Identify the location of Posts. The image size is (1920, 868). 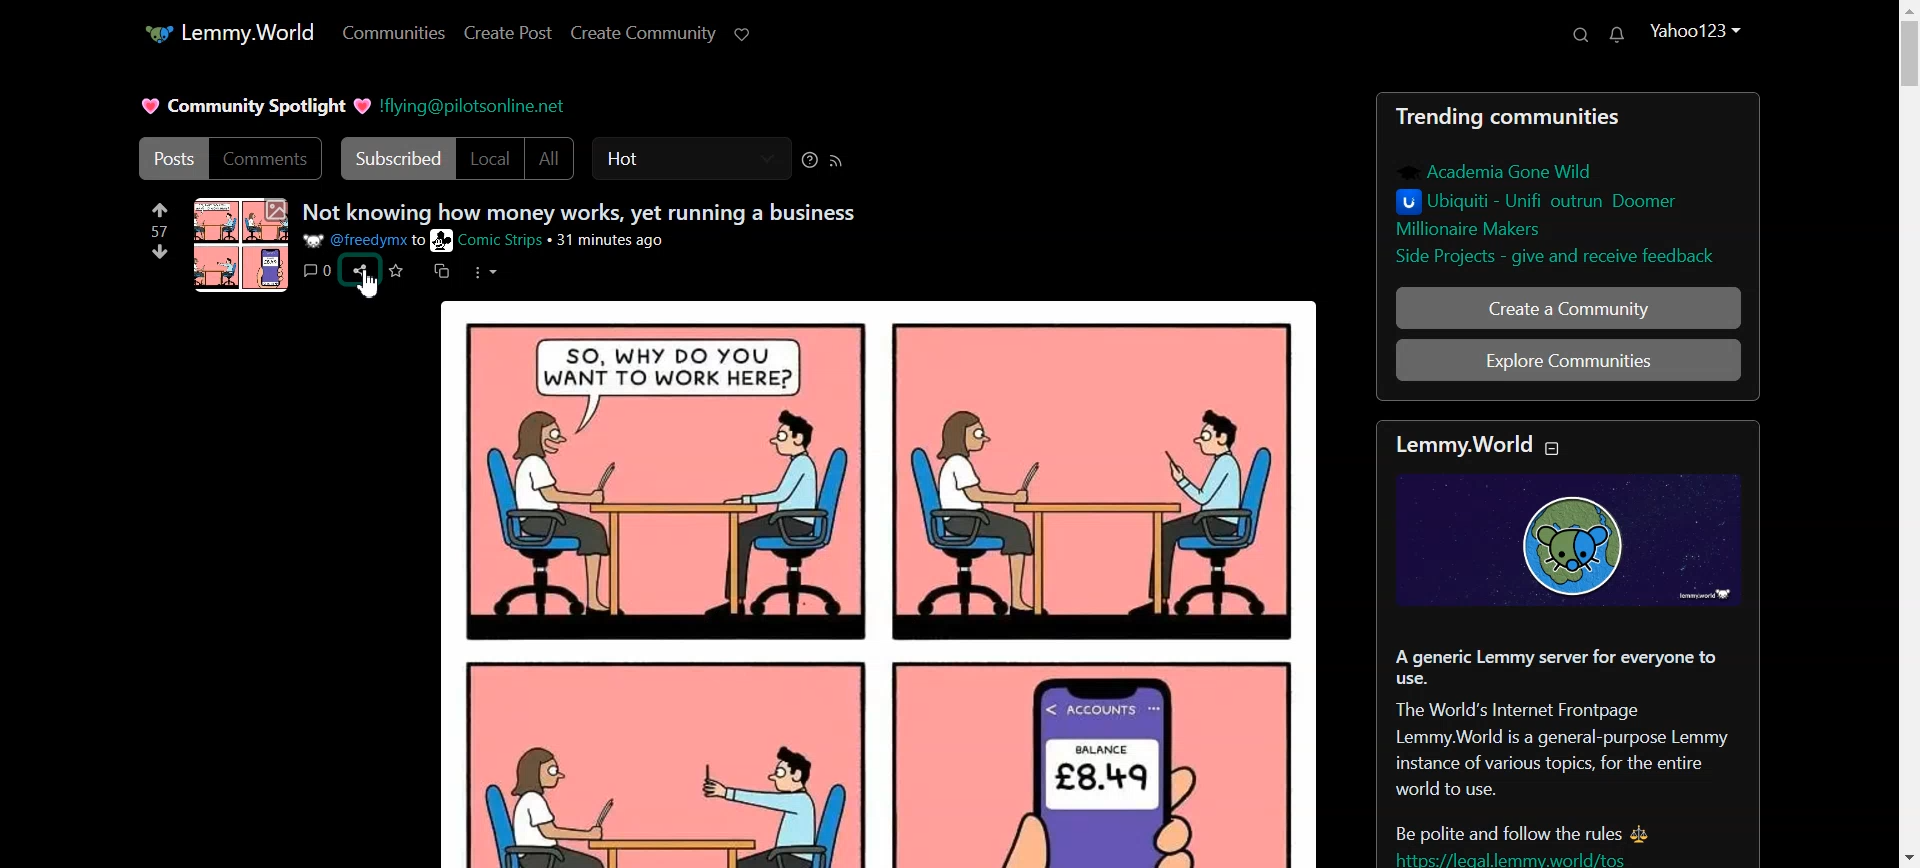
(169, 158).